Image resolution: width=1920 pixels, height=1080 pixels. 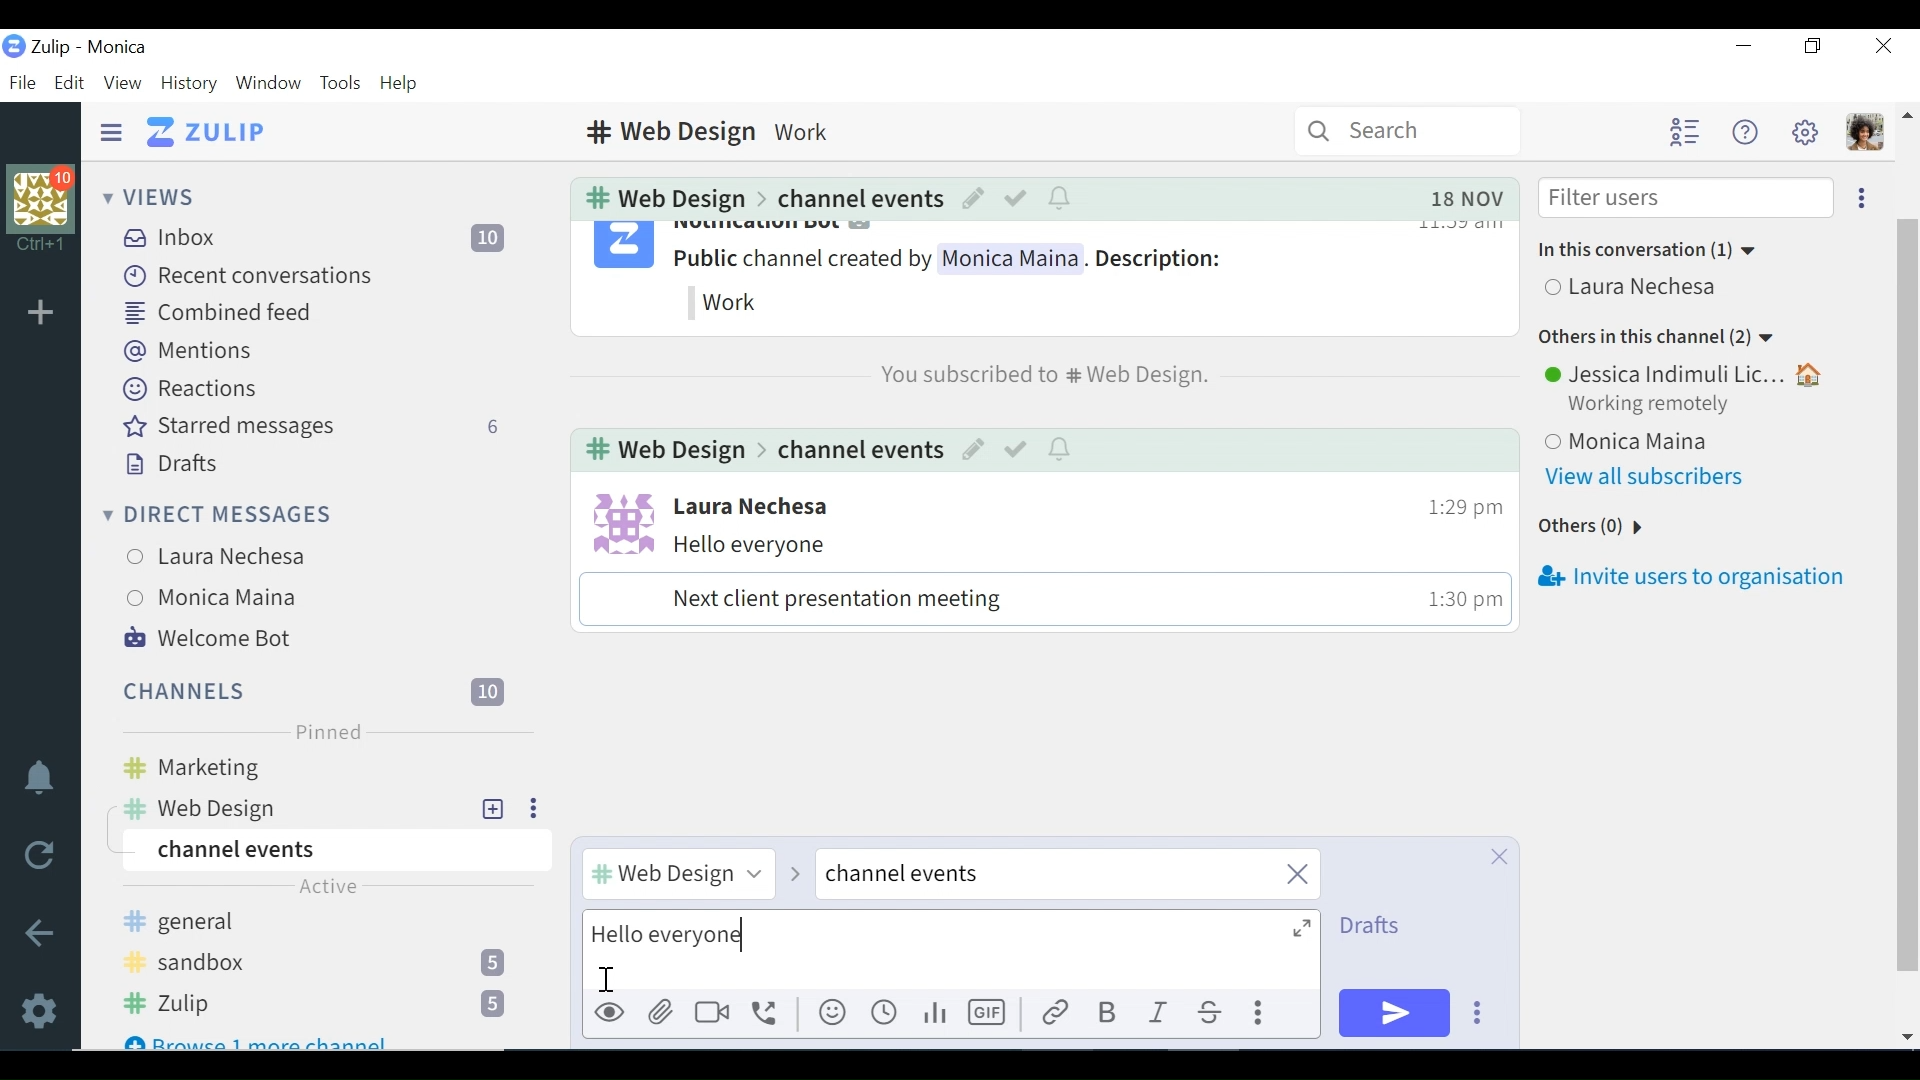 I want to click on Mark as resolved, so click(x=1017, y=197).